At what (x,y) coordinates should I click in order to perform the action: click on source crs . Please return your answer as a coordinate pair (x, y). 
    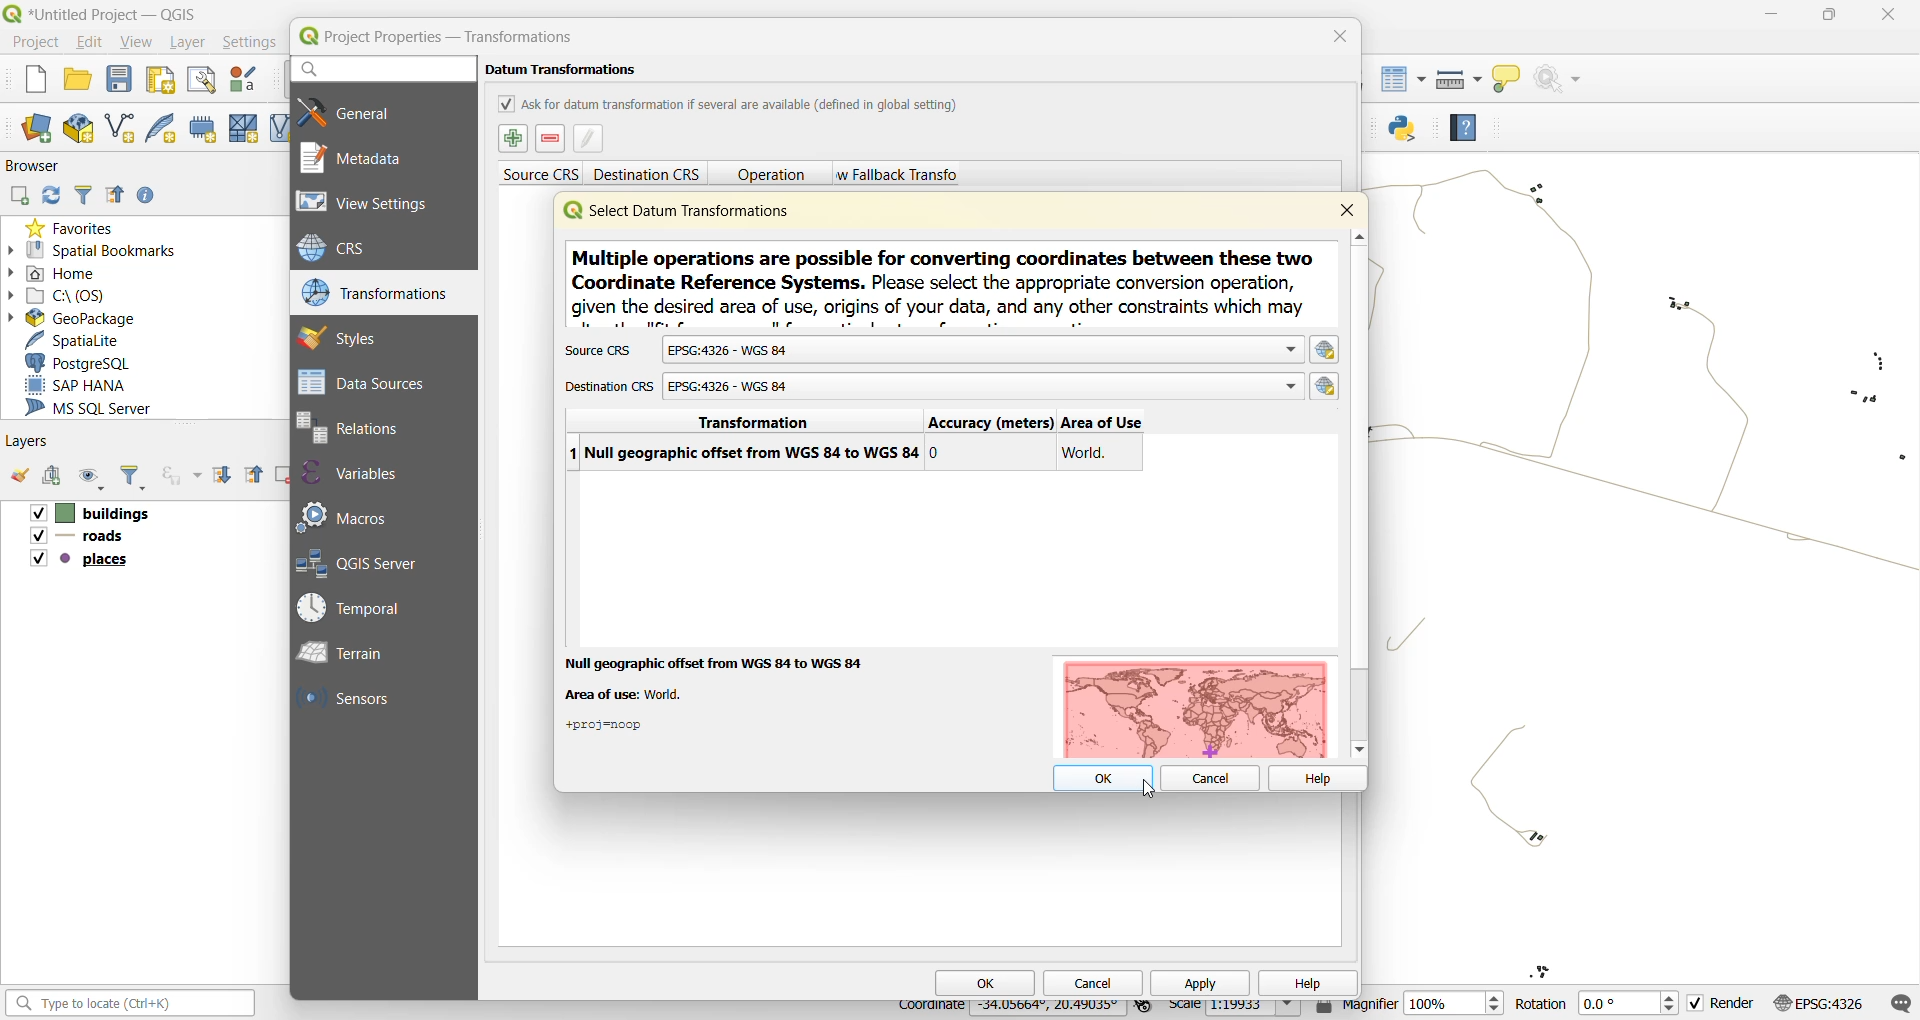
    Looking at the image, I should click on (599, 353).